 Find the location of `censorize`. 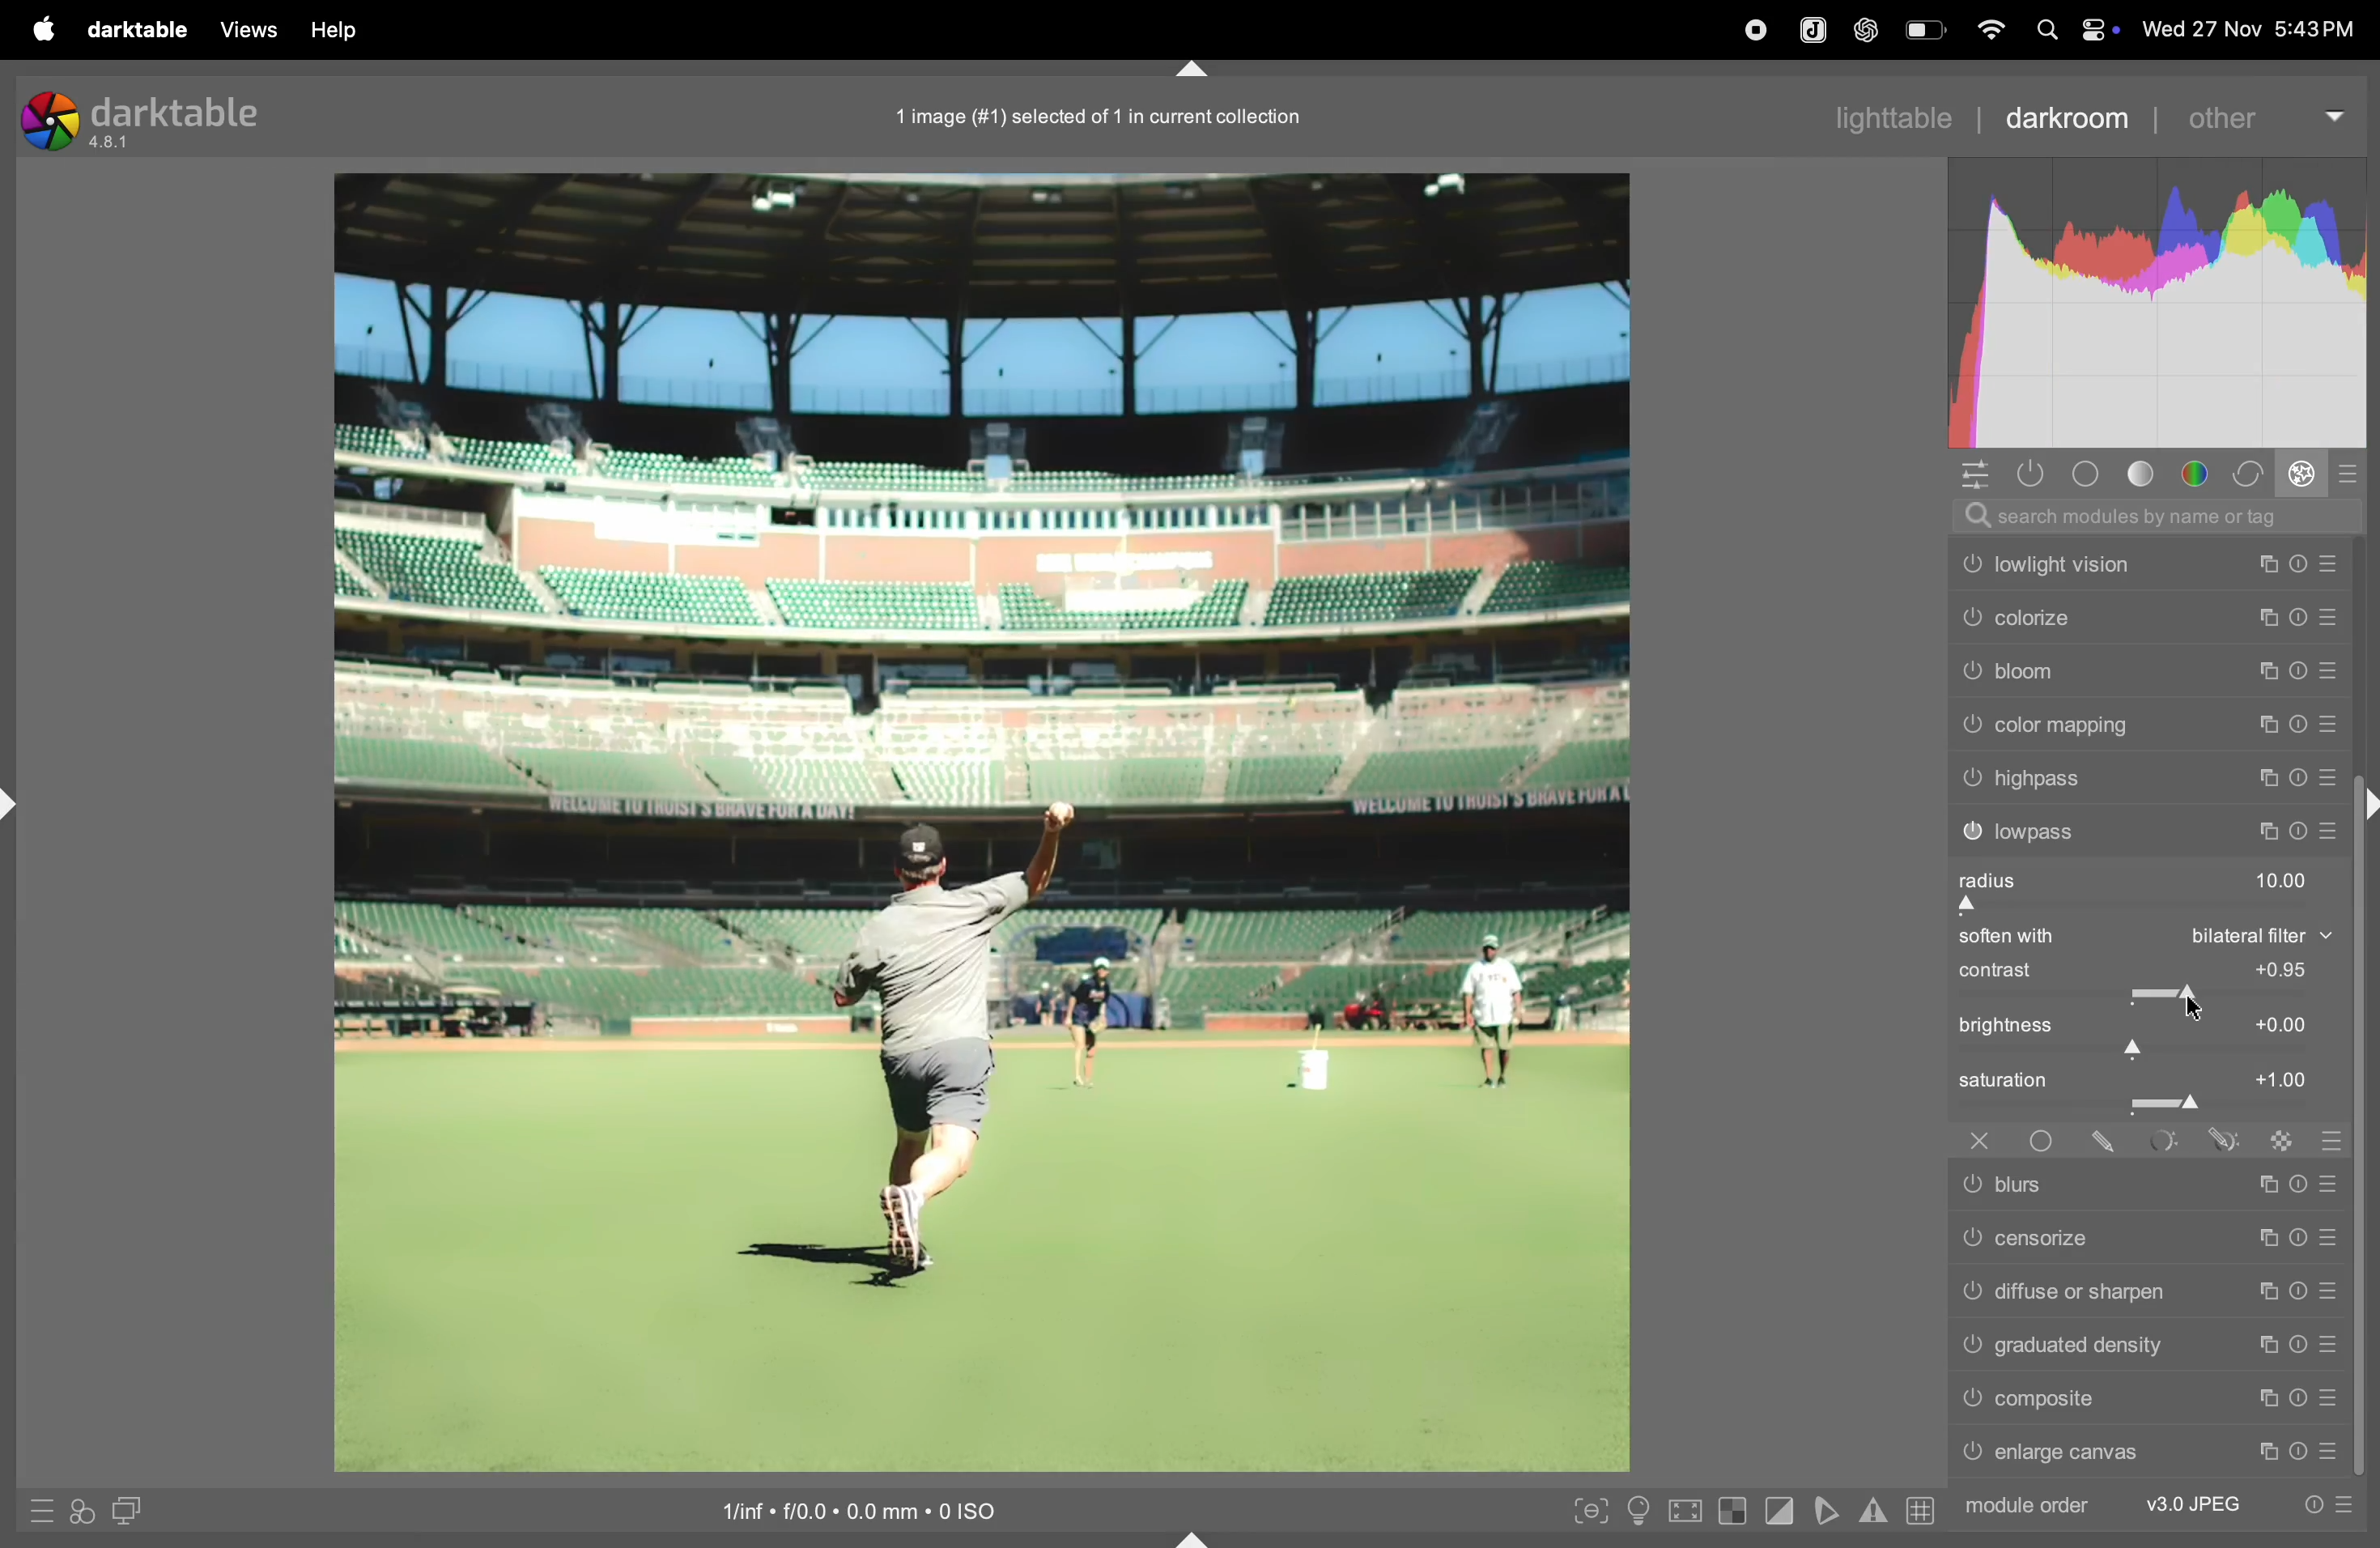

censorize is located at coordinates (2149, 1235).